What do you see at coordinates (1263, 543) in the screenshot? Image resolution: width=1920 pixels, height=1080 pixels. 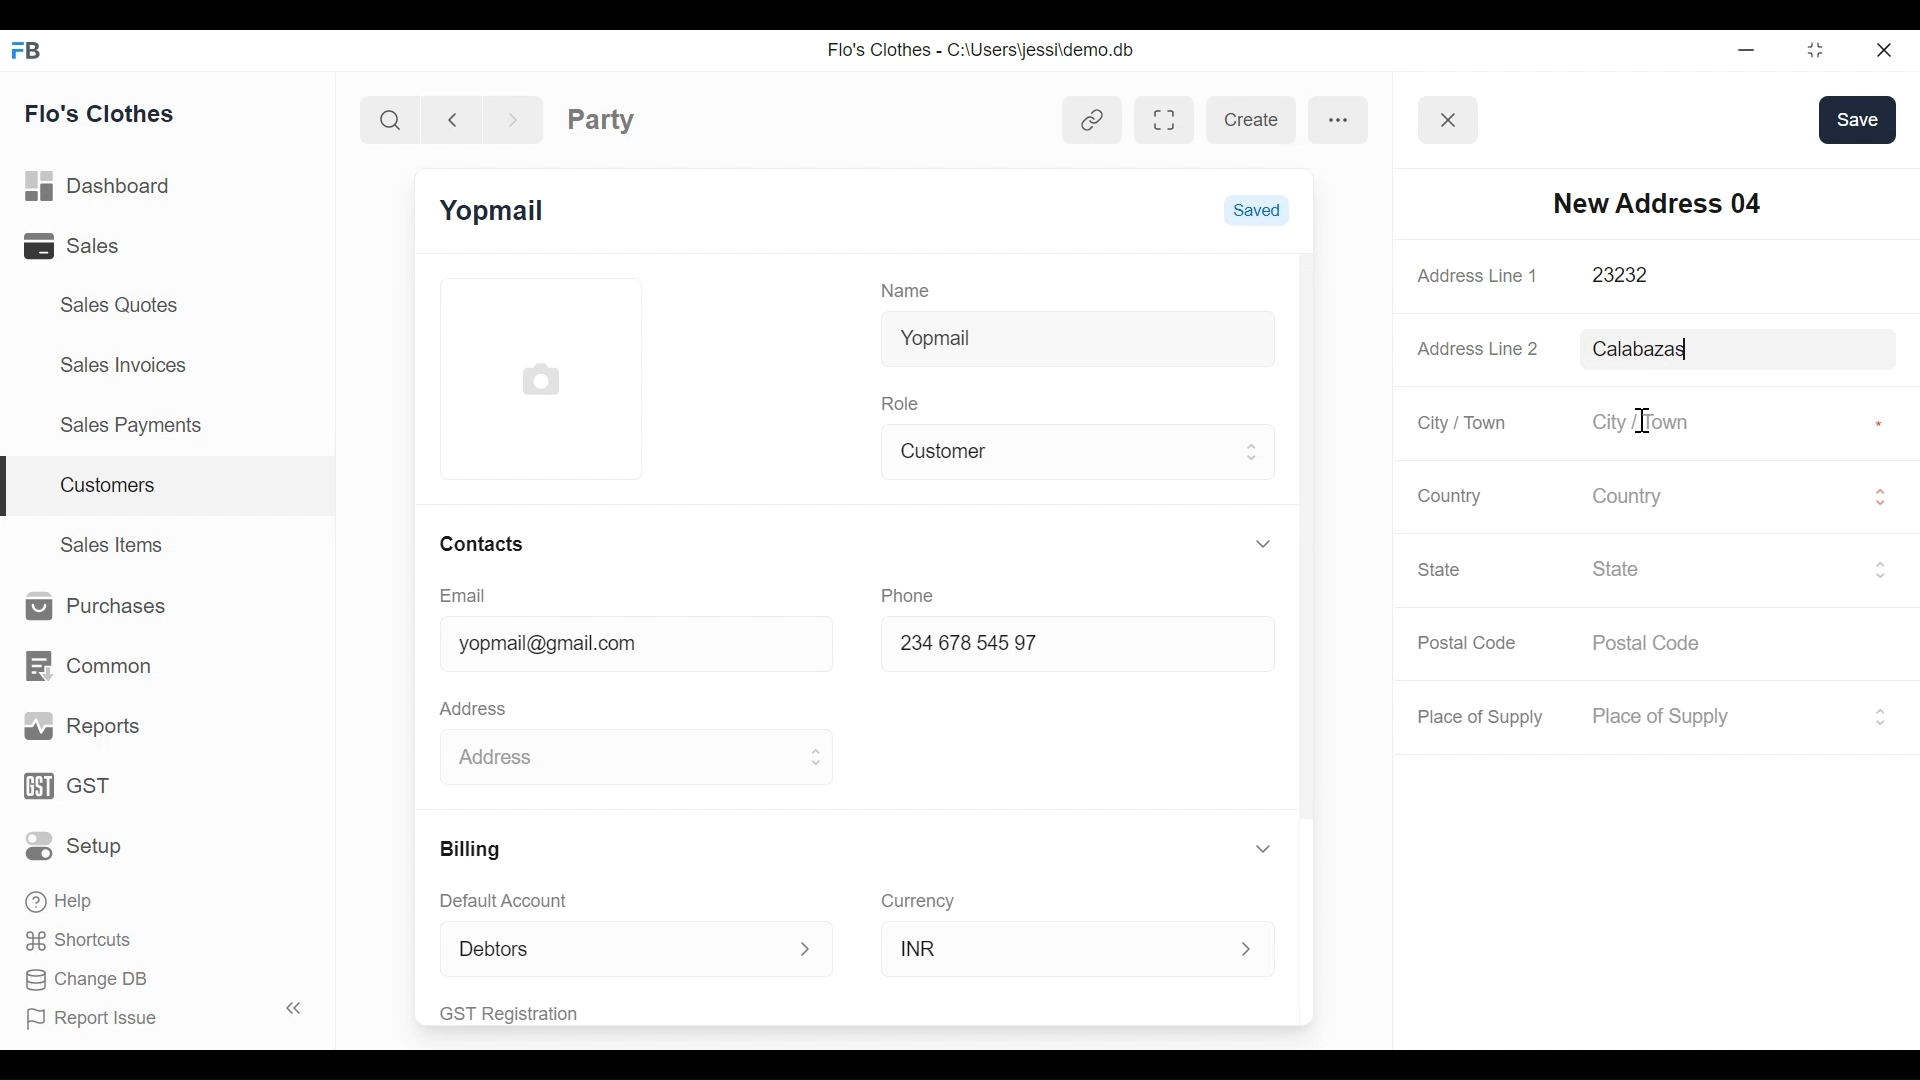 I see `Expand` at bounding box center [1263, 543].